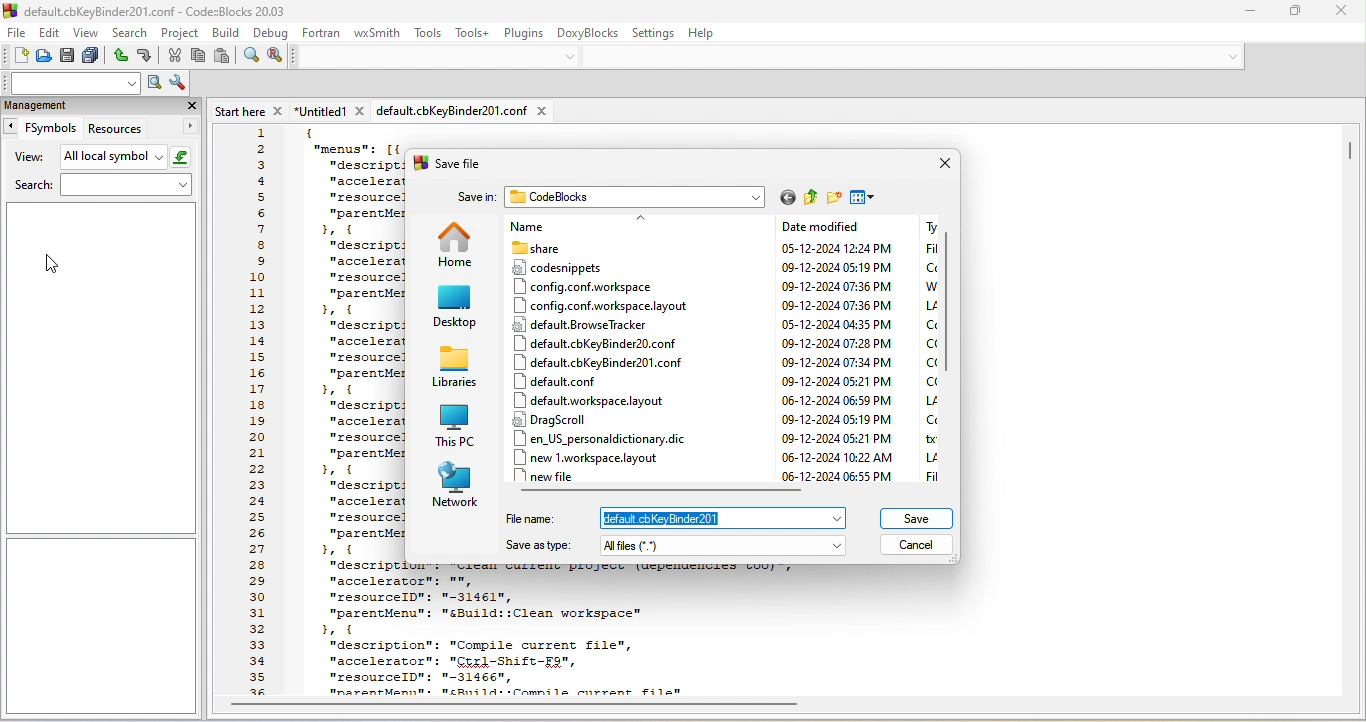 This screenshot has width=1366, height=722. I want to click on icon, so click(420, 165).